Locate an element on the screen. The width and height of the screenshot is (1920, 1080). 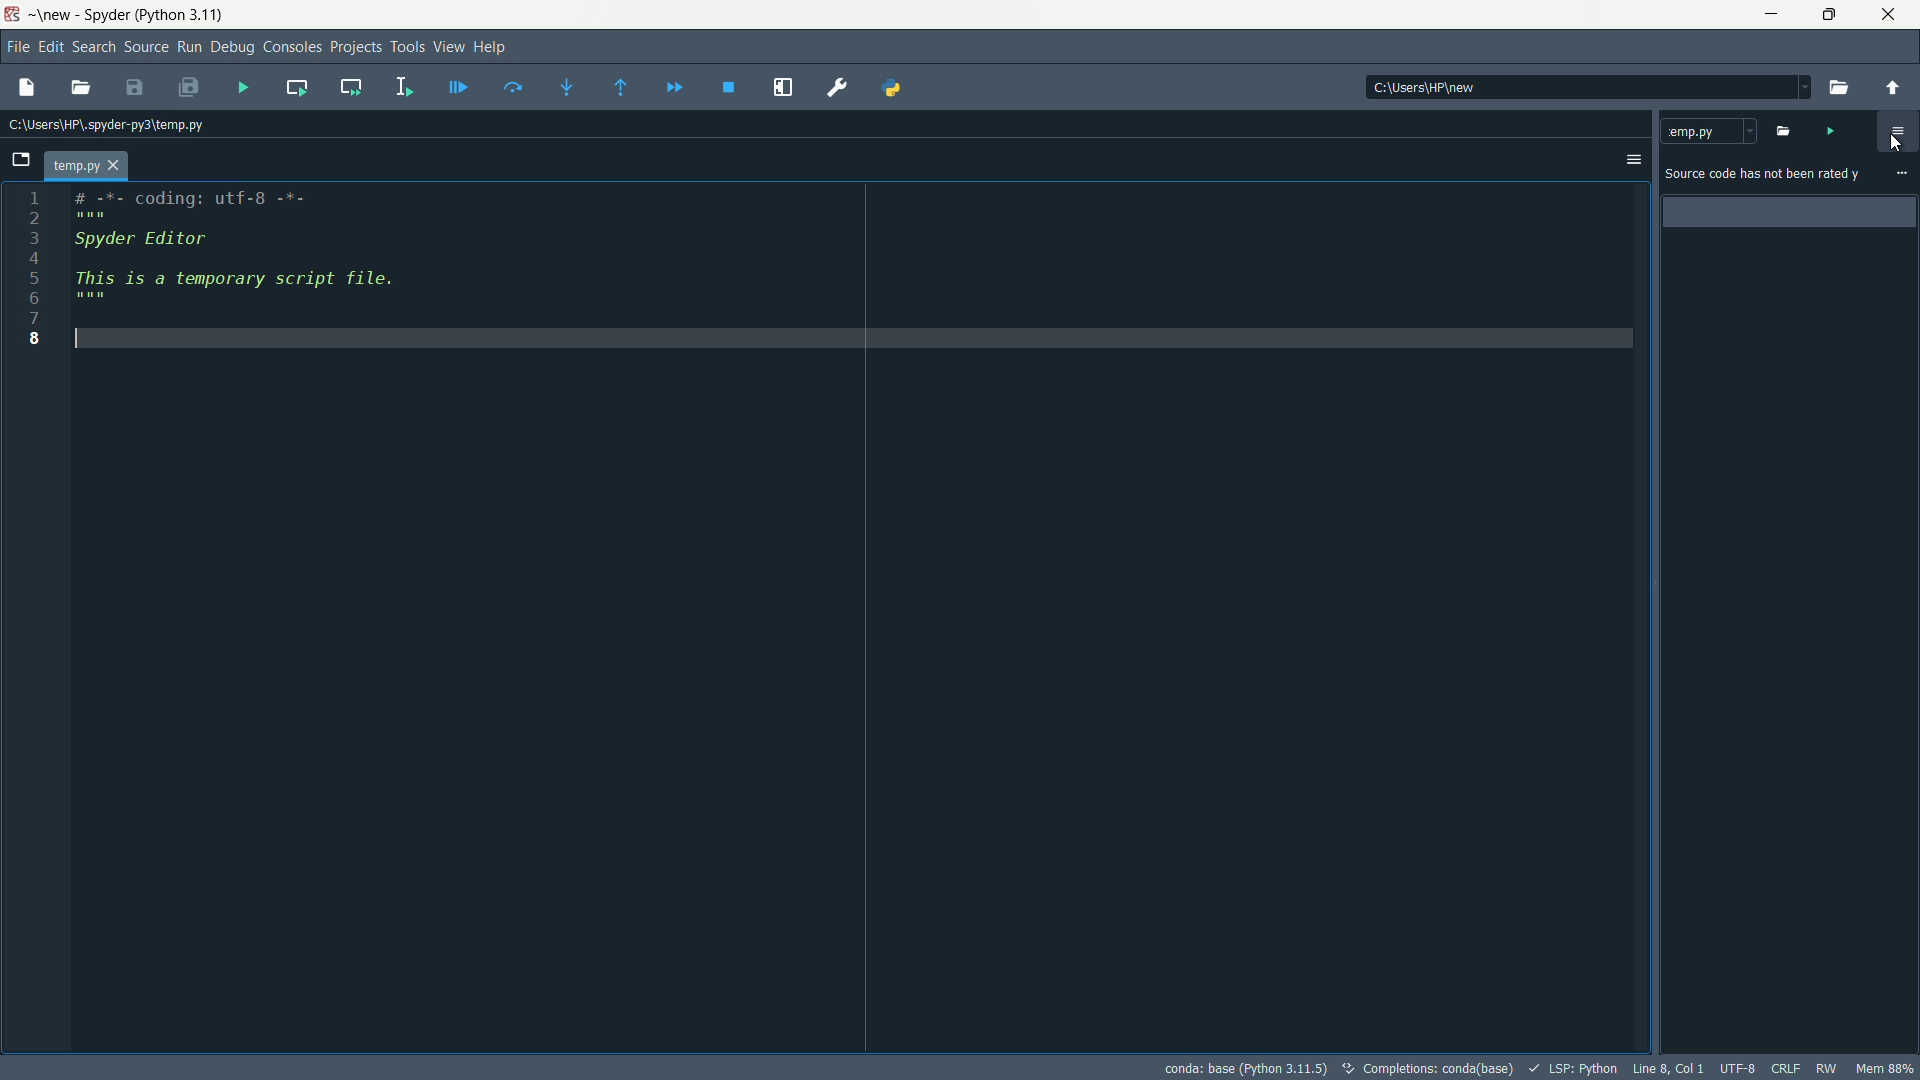
run selection is located at coordinates (404, 86).